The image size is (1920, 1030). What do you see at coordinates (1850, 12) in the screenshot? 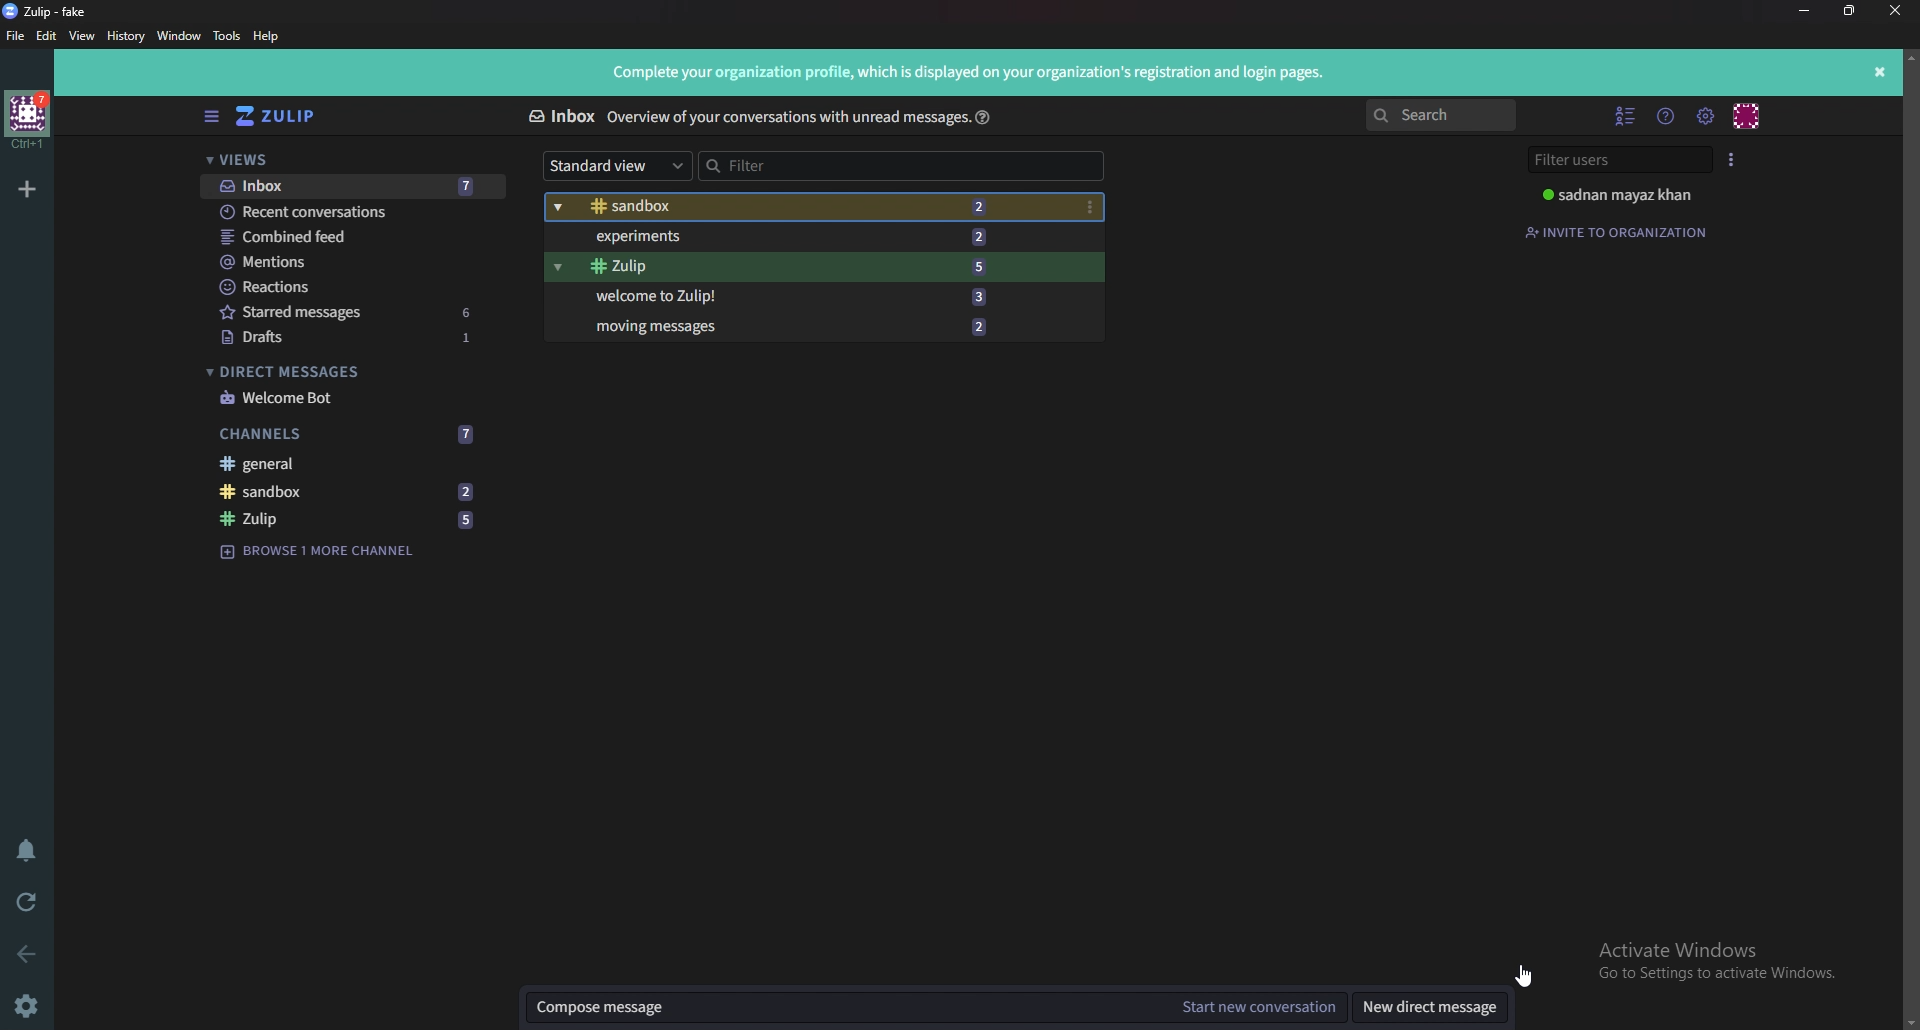
I see `resize` at bounding box center [1850, 12].